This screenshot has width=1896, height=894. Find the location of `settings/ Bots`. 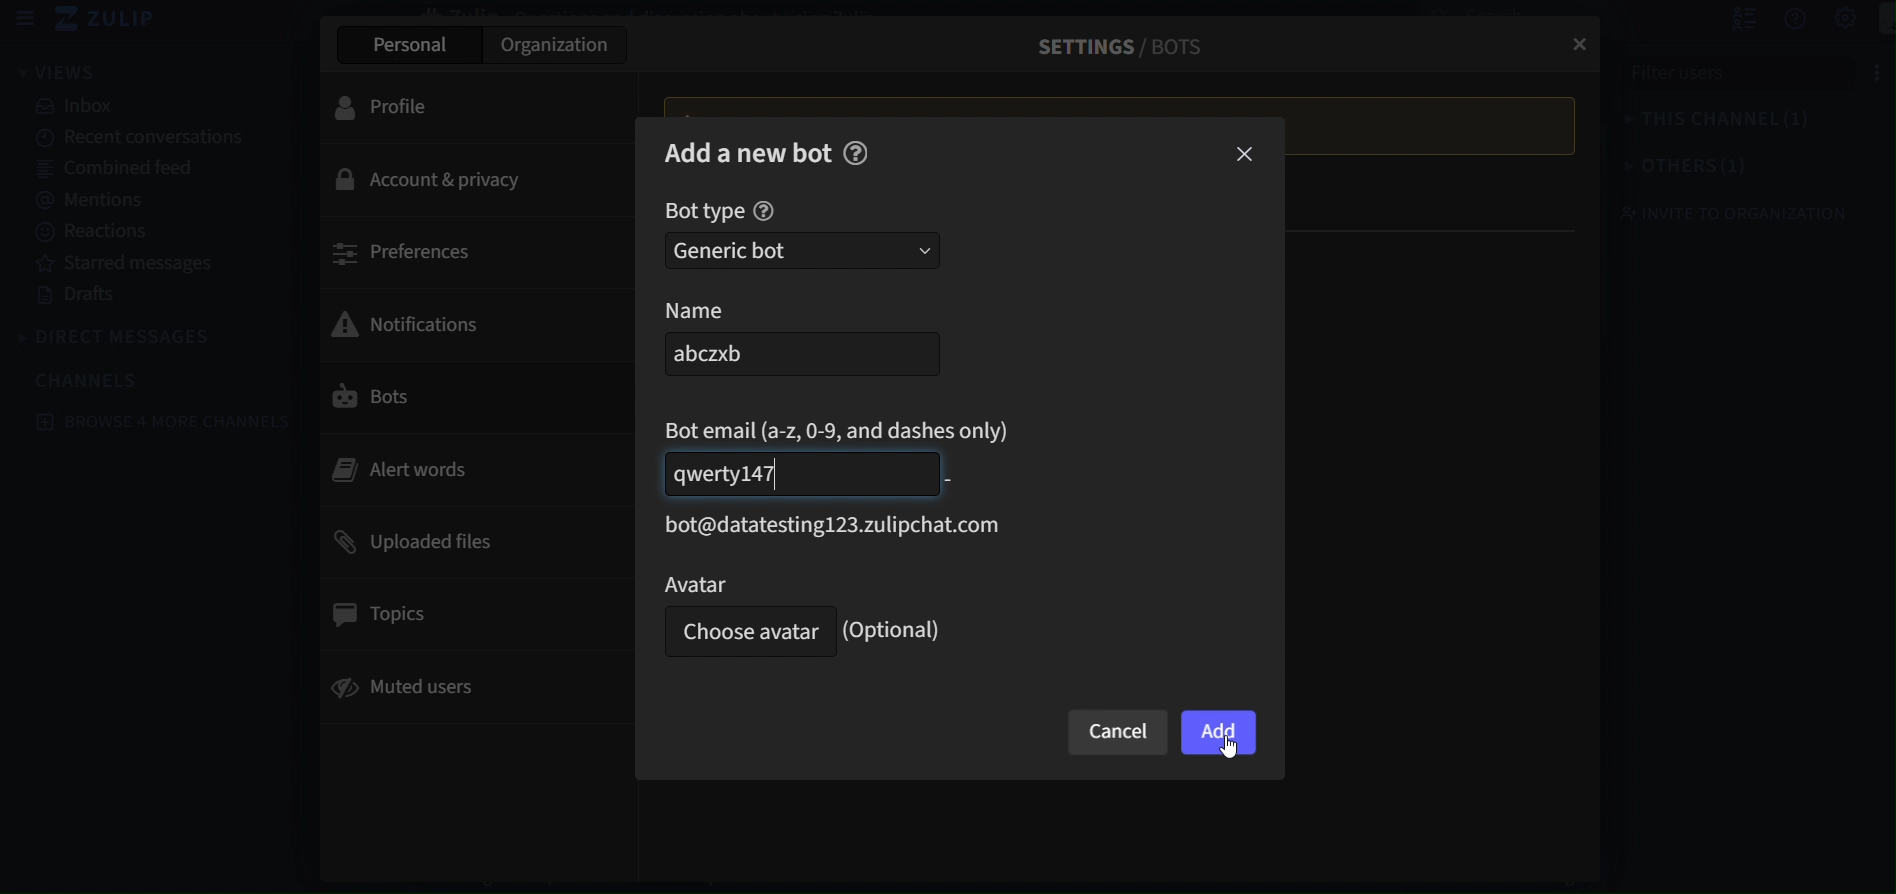

settings/ Bots is located at coordinates (1110, 46).